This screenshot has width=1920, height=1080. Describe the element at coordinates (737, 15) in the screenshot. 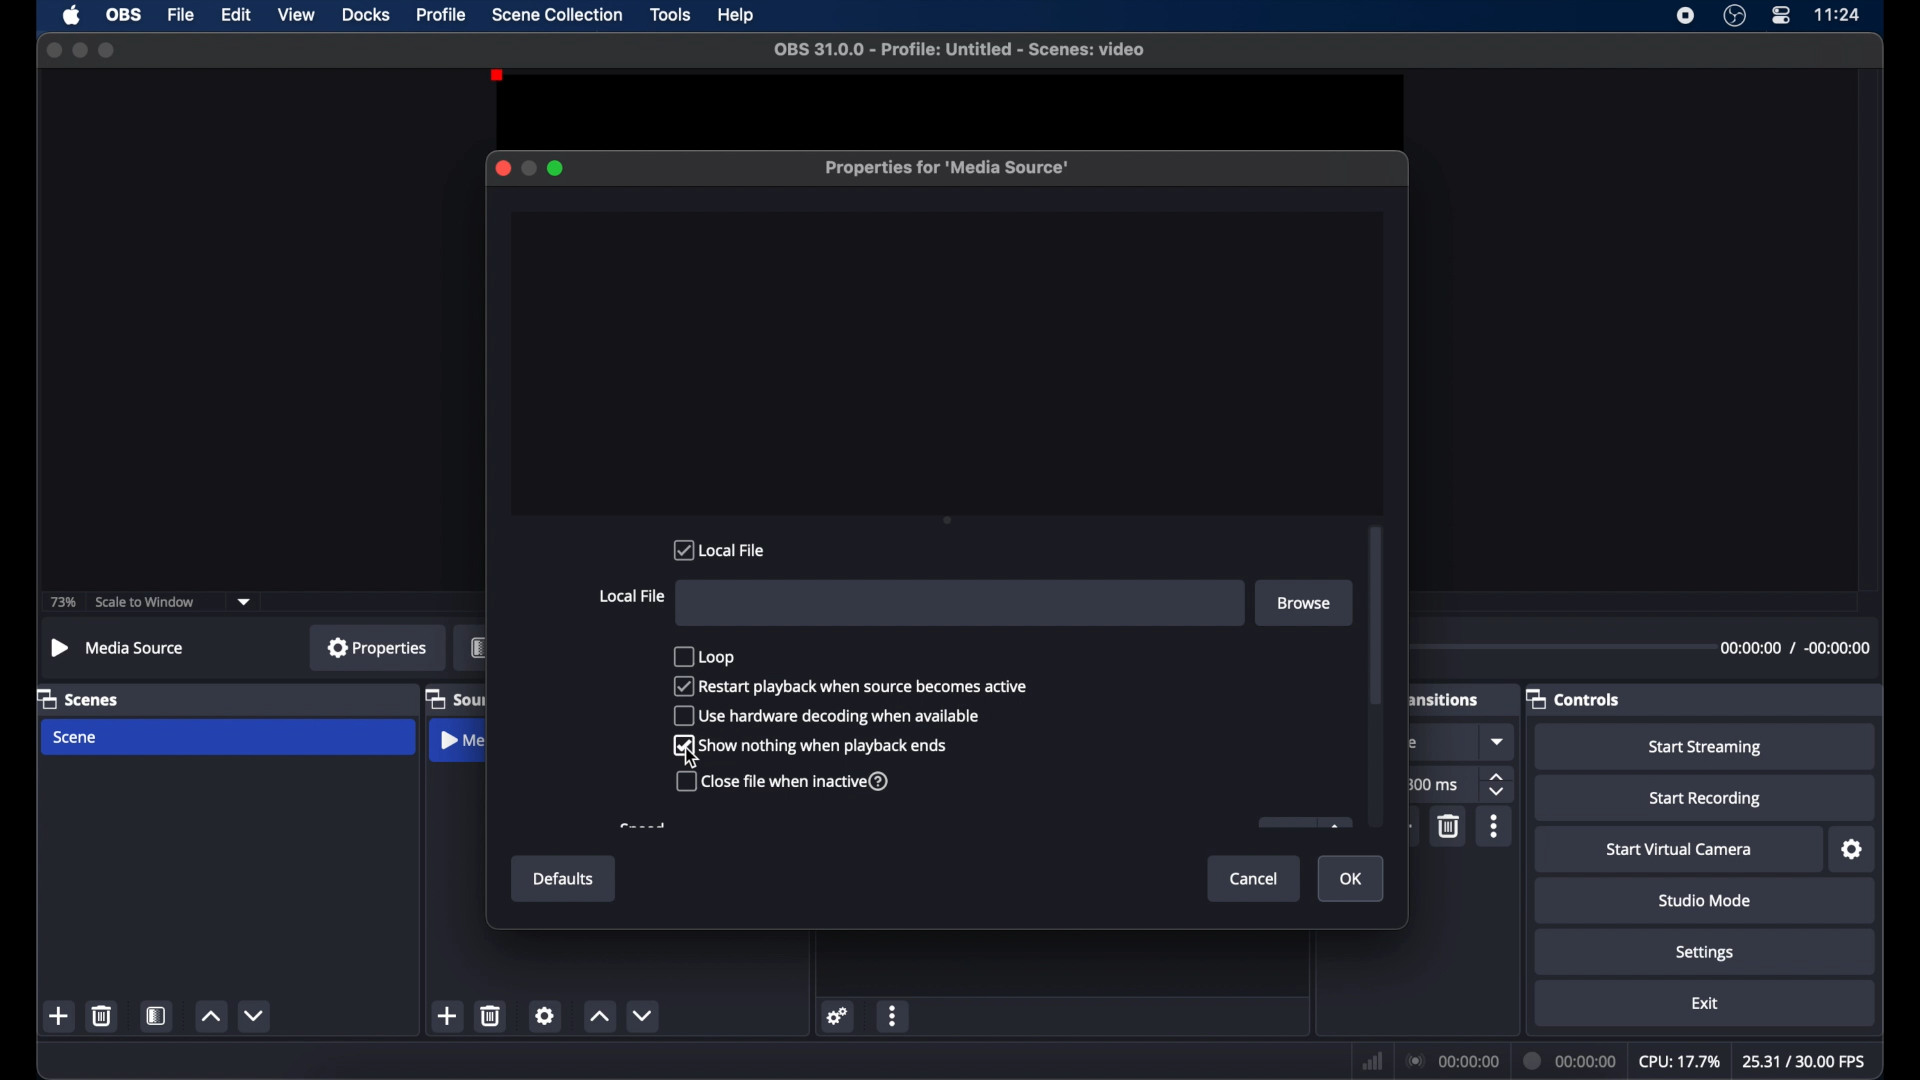

I see `help` at that location.